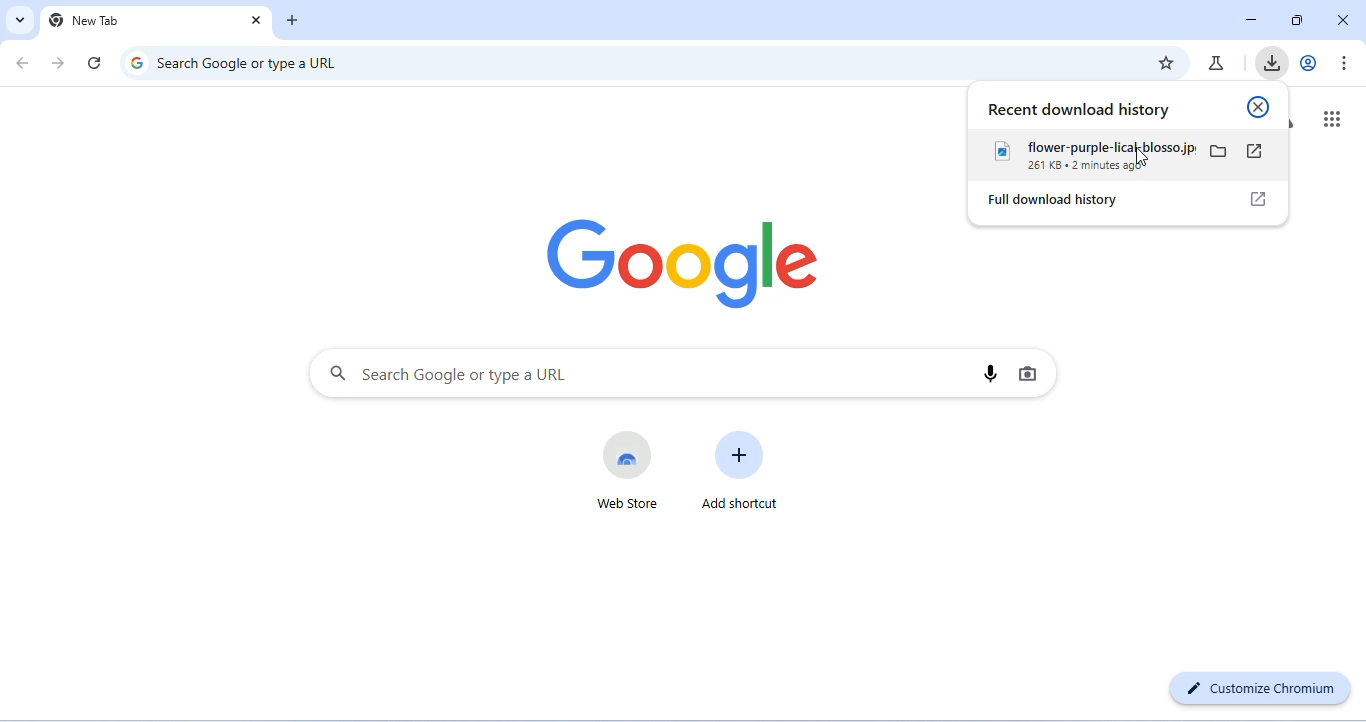 The width and height of the screenshot is (1366, 722). I want to click on go back, so click(26, 65).